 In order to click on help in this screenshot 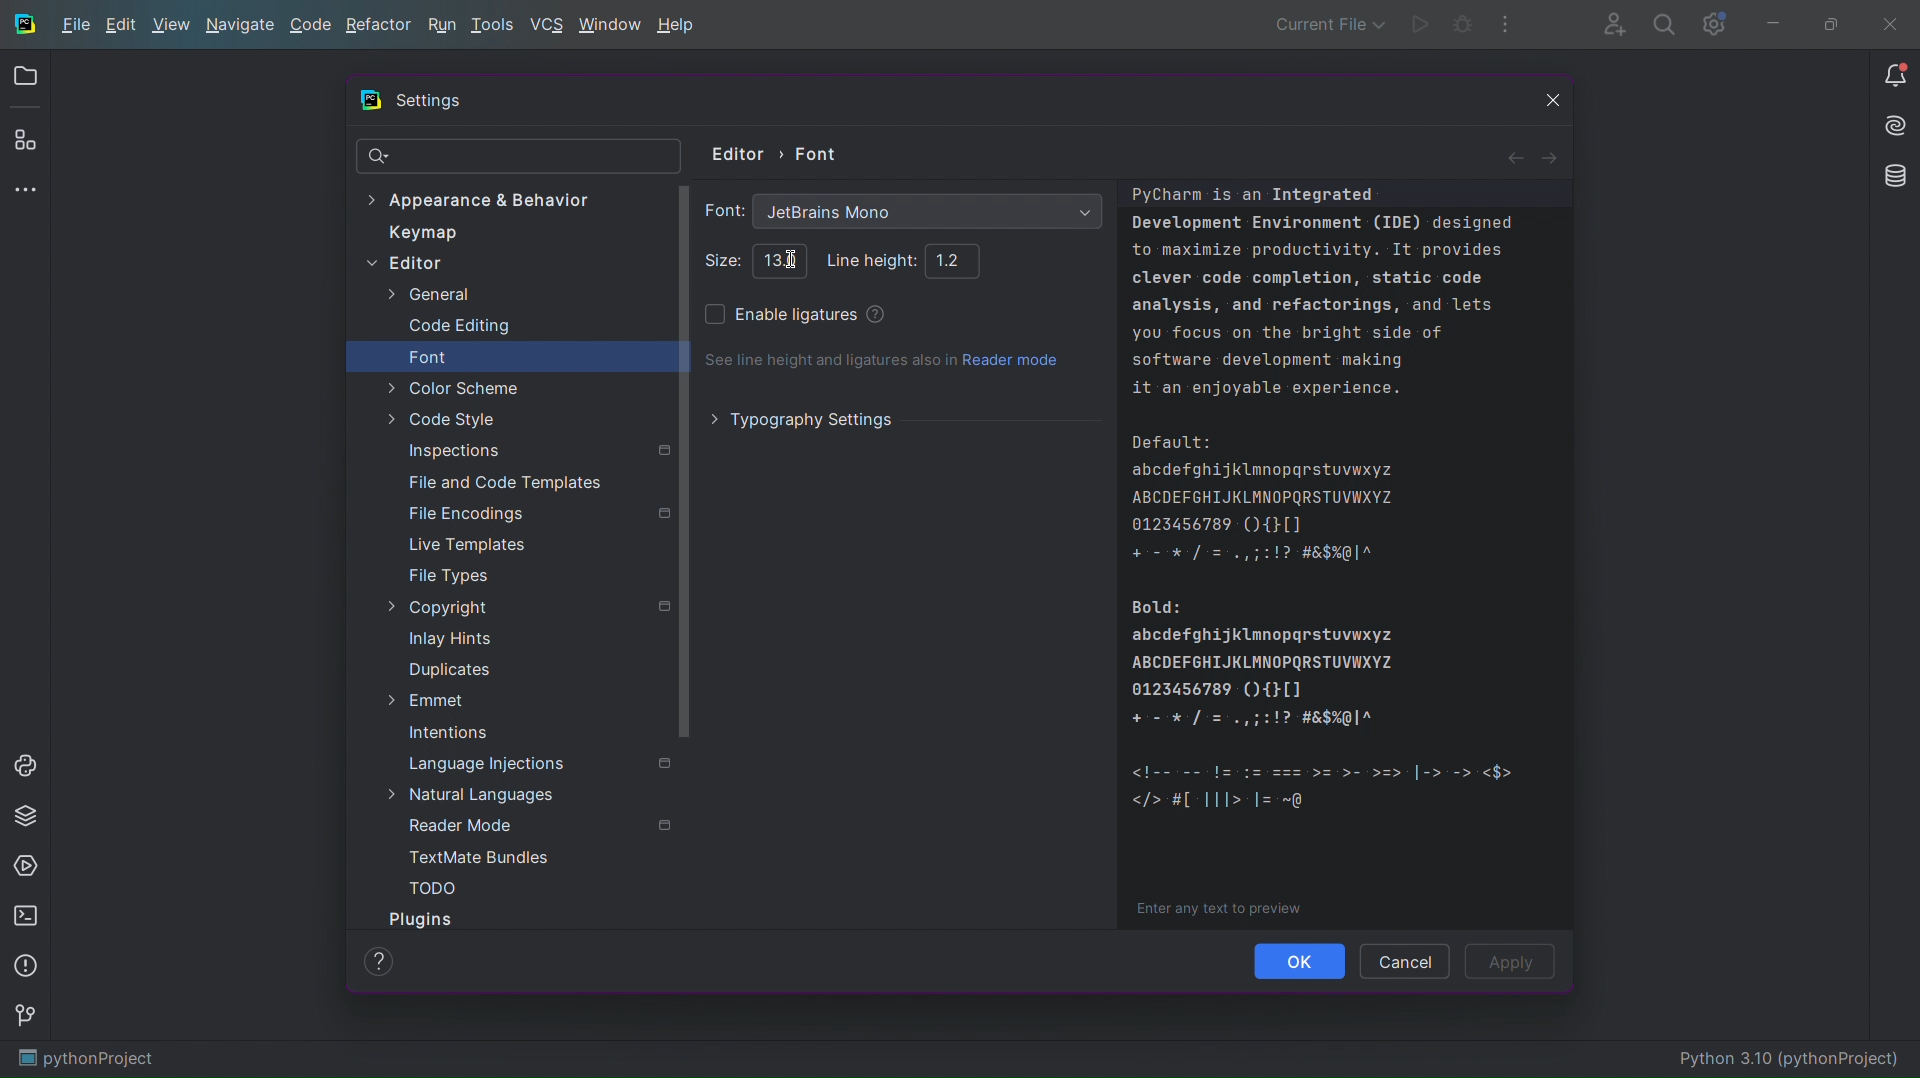, I will do `click(874, 311)`.